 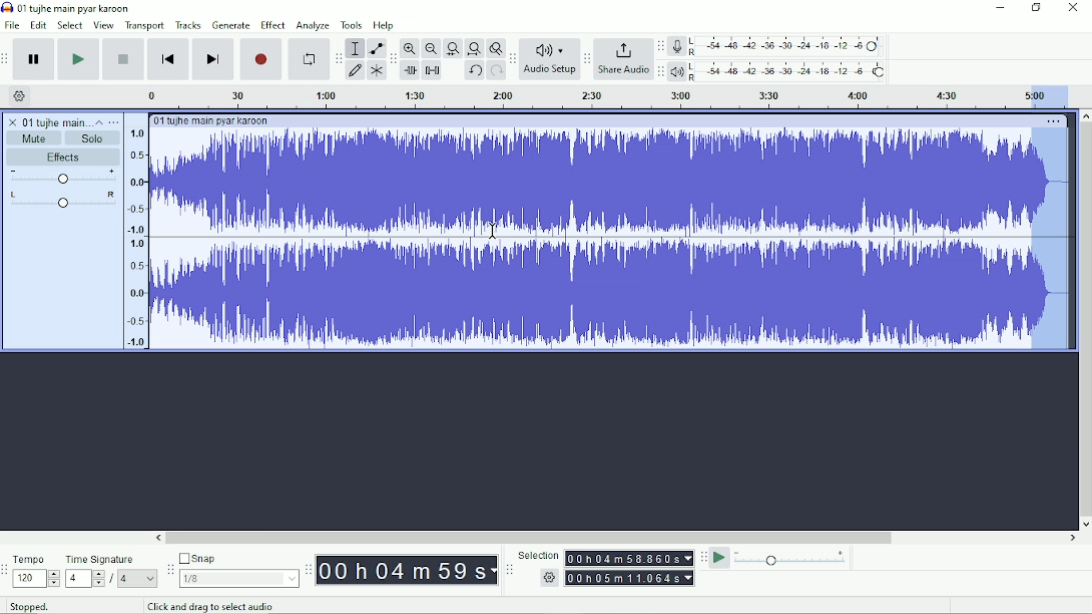 I want to click on Generate, so click(x=232, y=24).